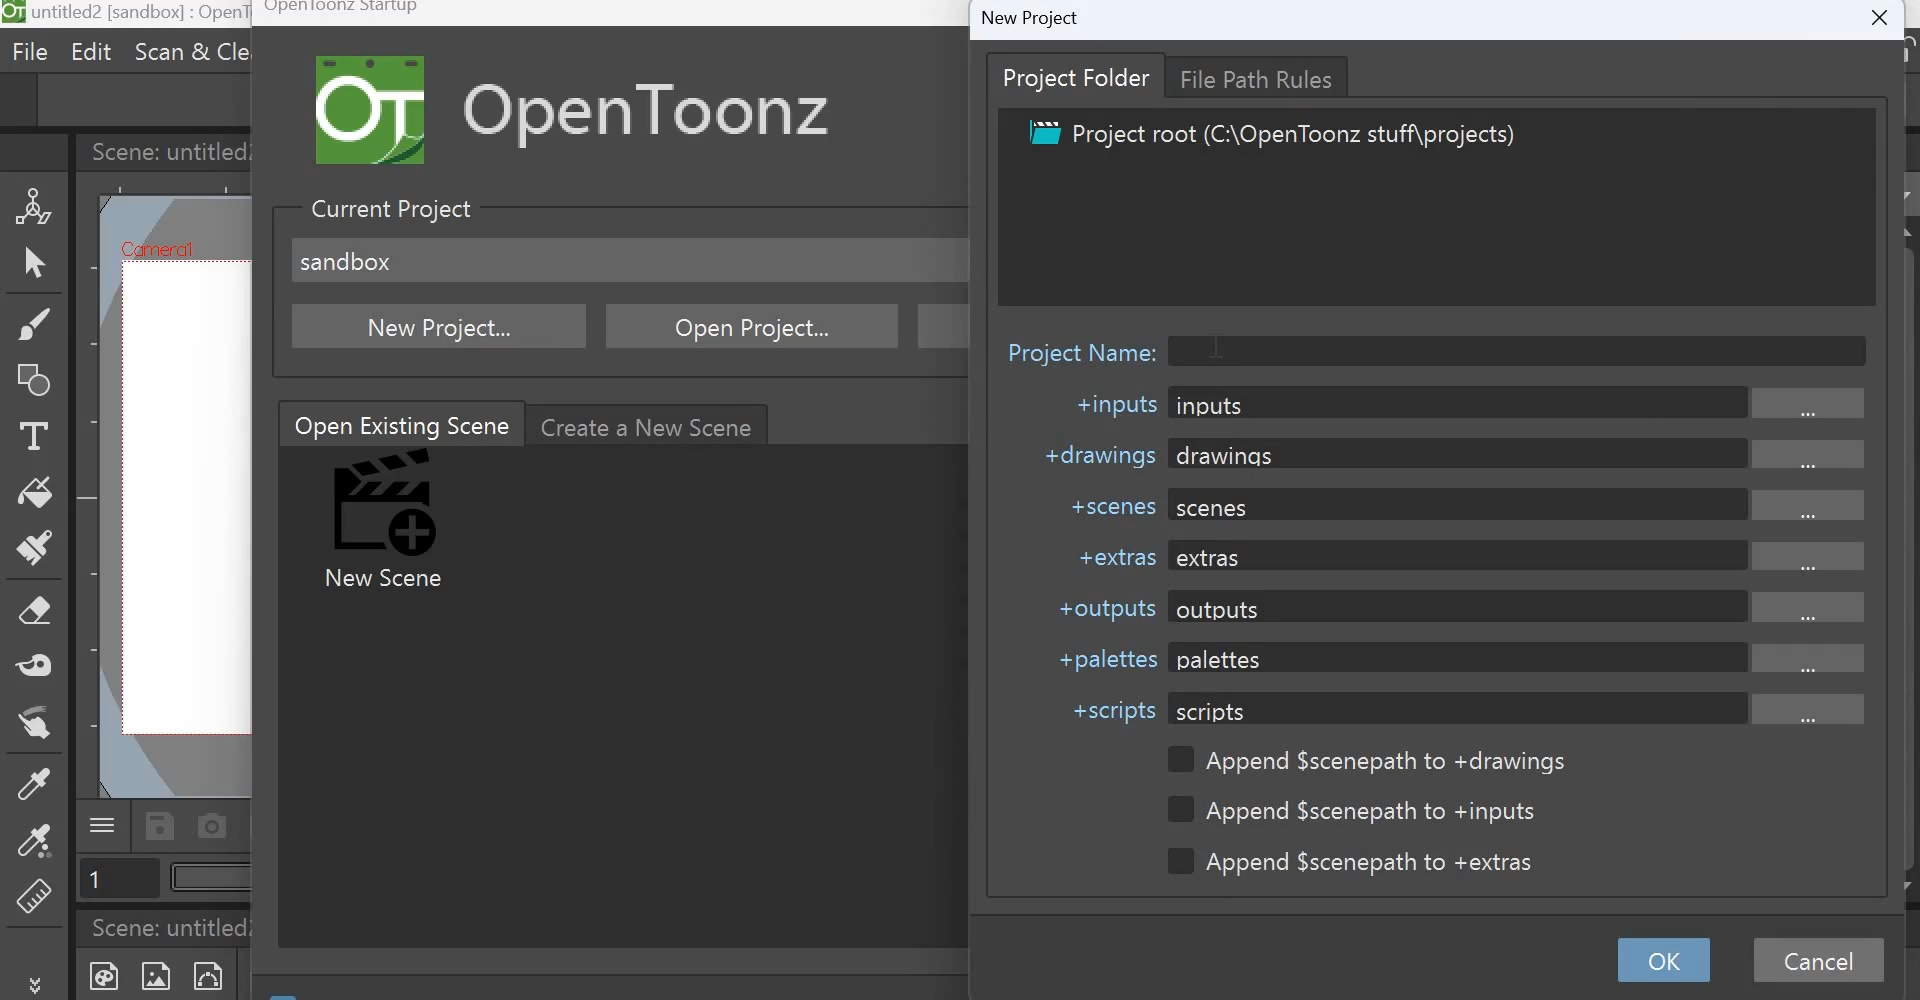 Image resolution: width=1920 pixels, height=1000 pixels. I want to click on More tools, so click(38, 983).